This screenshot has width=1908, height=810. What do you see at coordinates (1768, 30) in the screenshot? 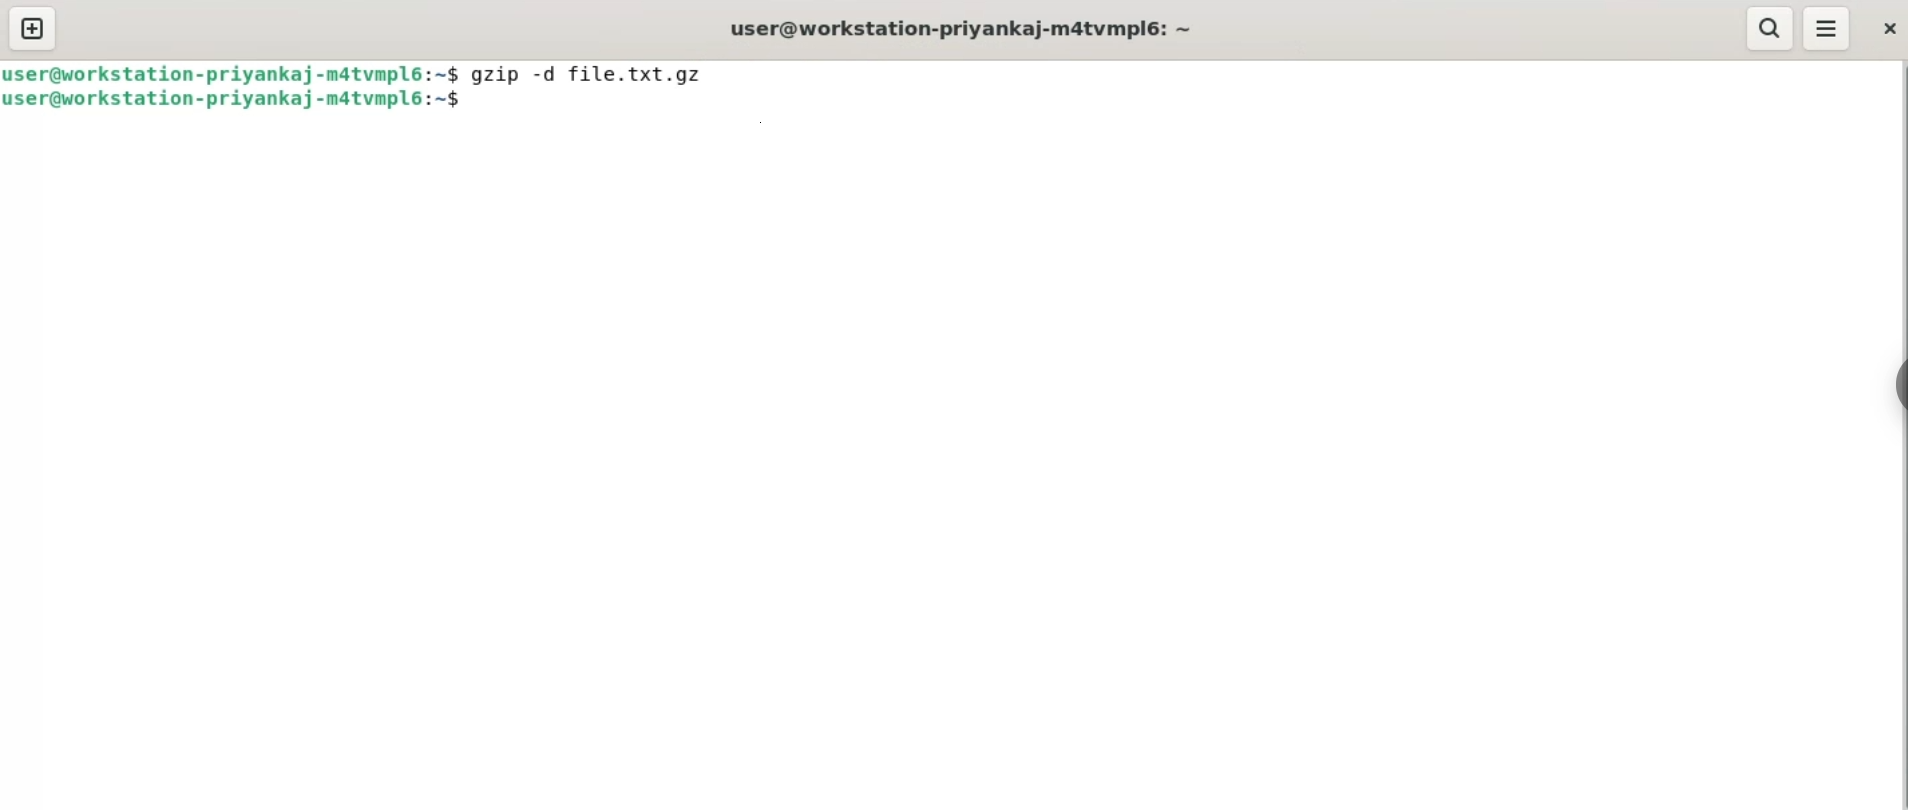
I see `search` at bounding box center [1768, 30].